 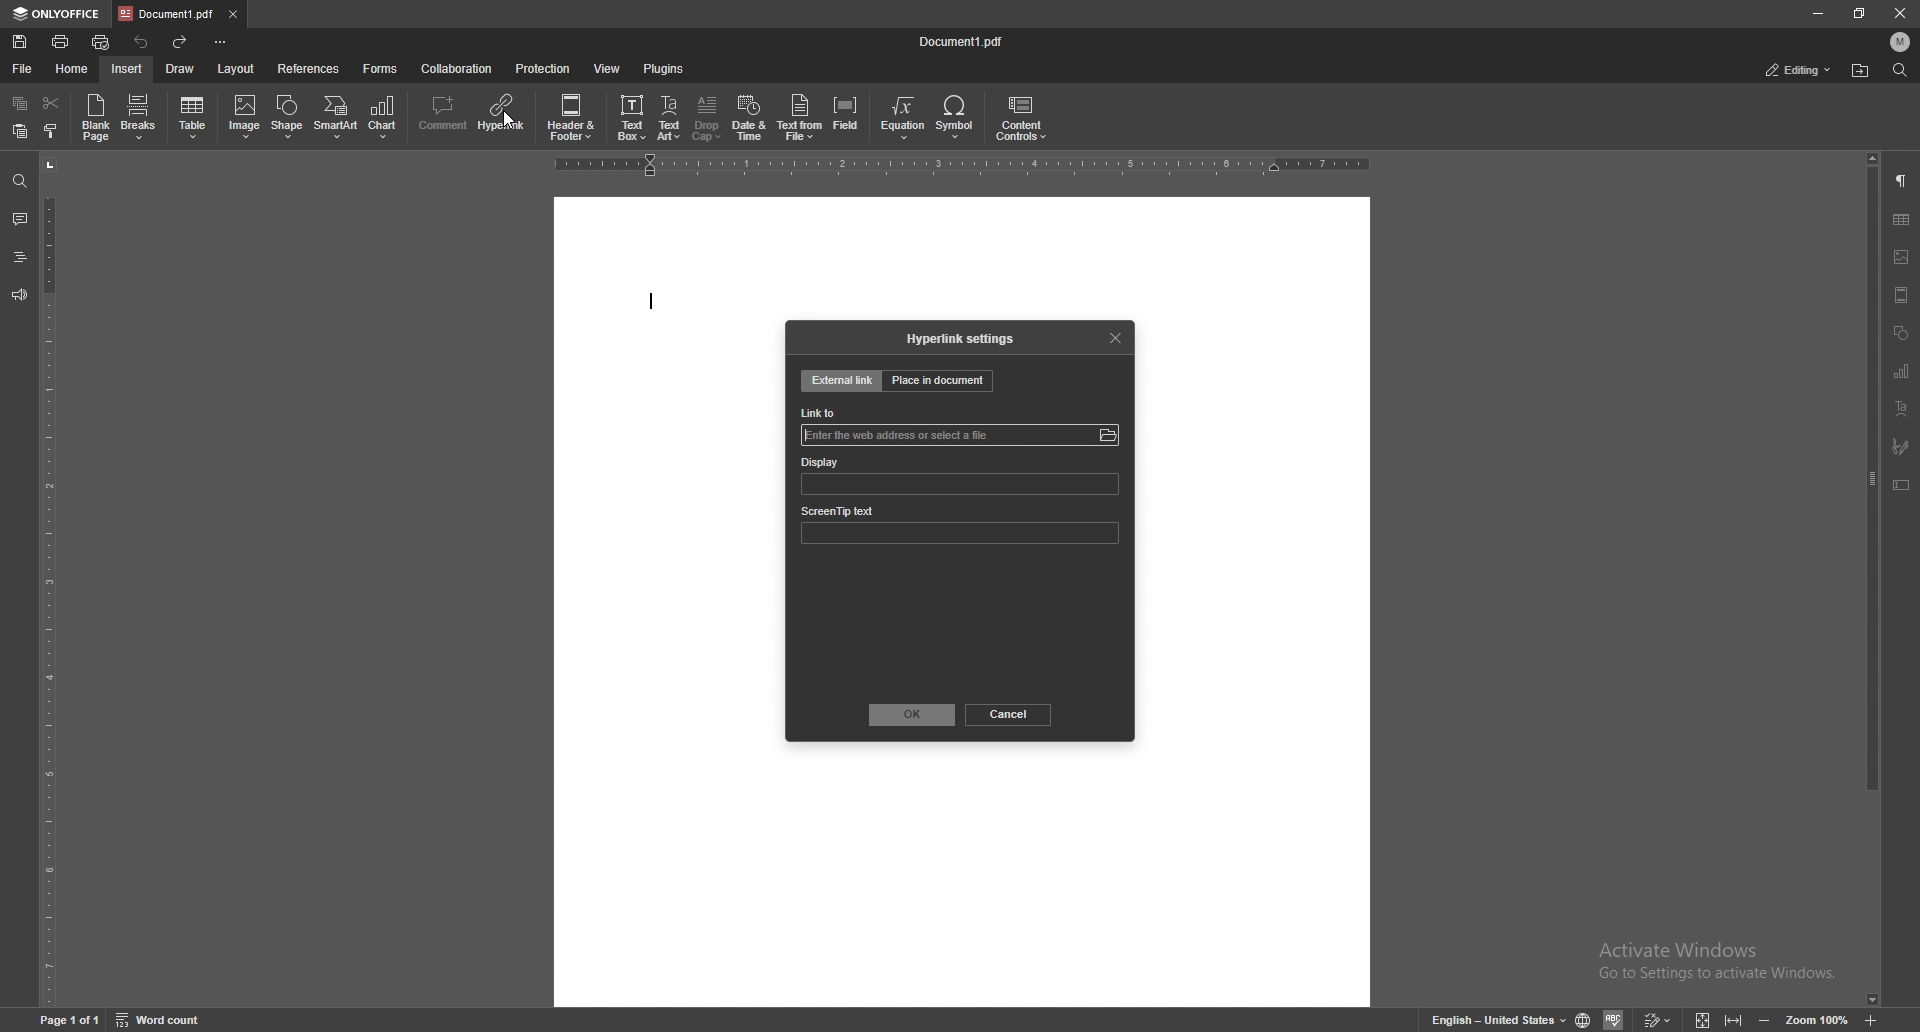 I want to click on file, so click(x=21, y=69).